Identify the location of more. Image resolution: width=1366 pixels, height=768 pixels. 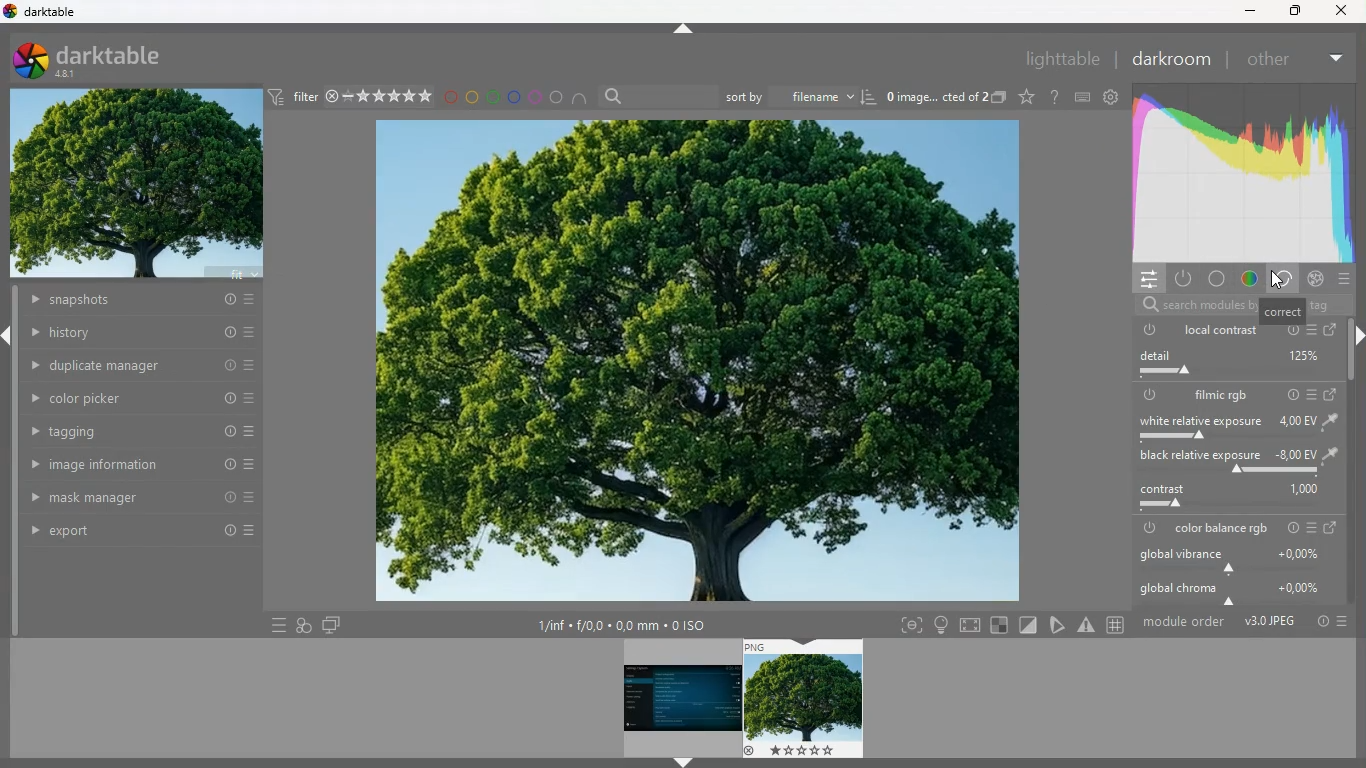
(1346, 623).